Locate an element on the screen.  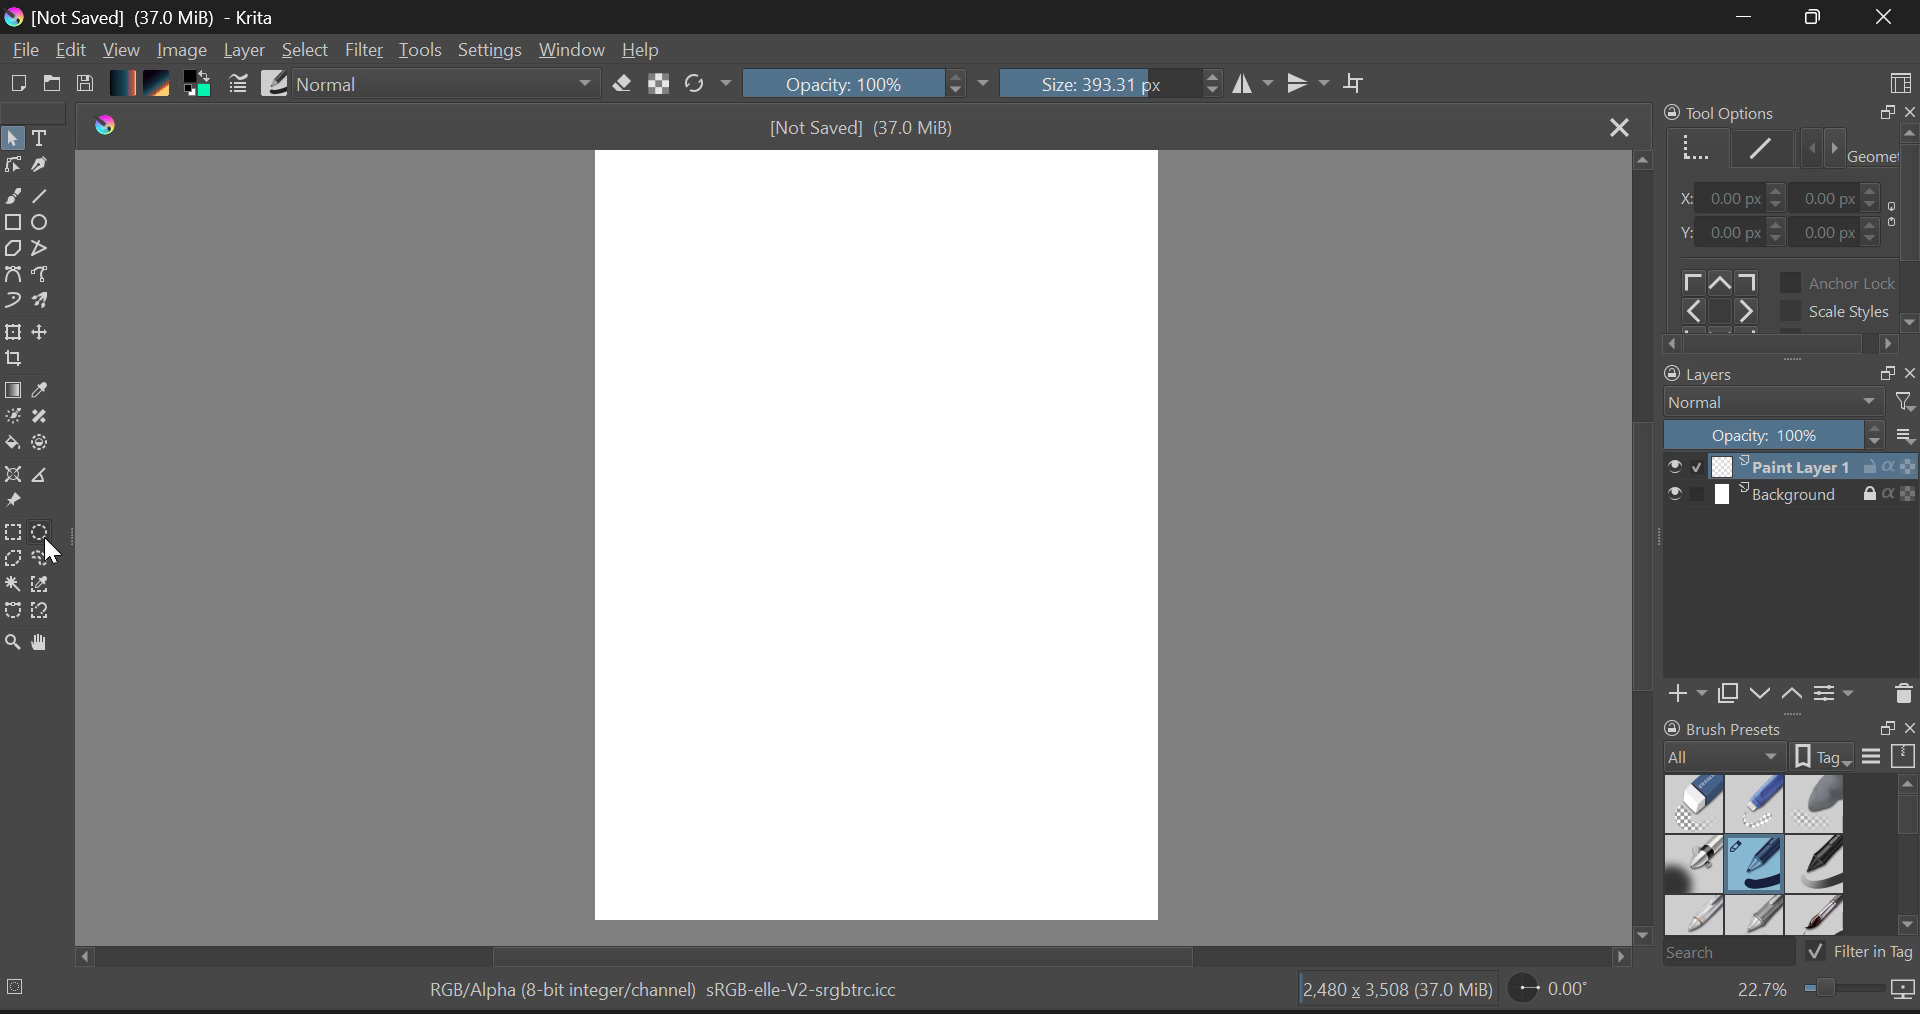
Dynamic Brush Tool is located at coordinates (12, 301).